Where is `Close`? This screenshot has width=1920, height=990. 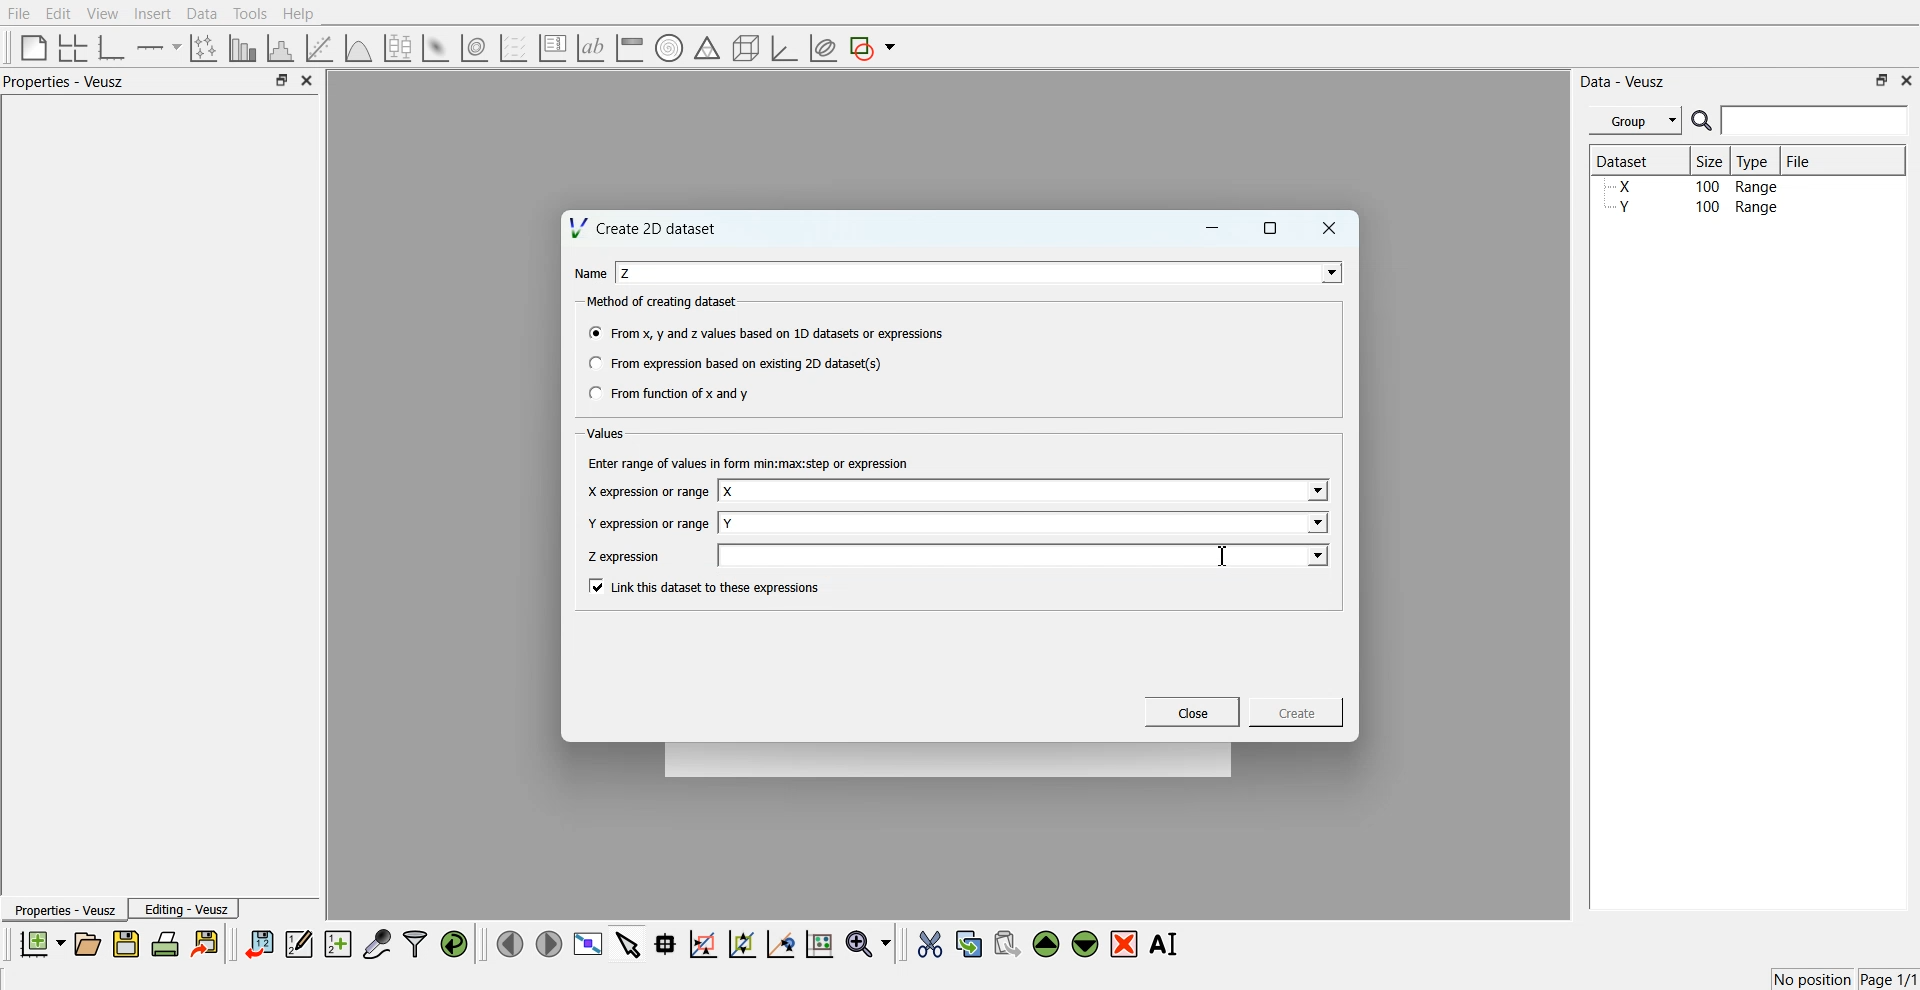 Close is located at coordinates (308, 80).